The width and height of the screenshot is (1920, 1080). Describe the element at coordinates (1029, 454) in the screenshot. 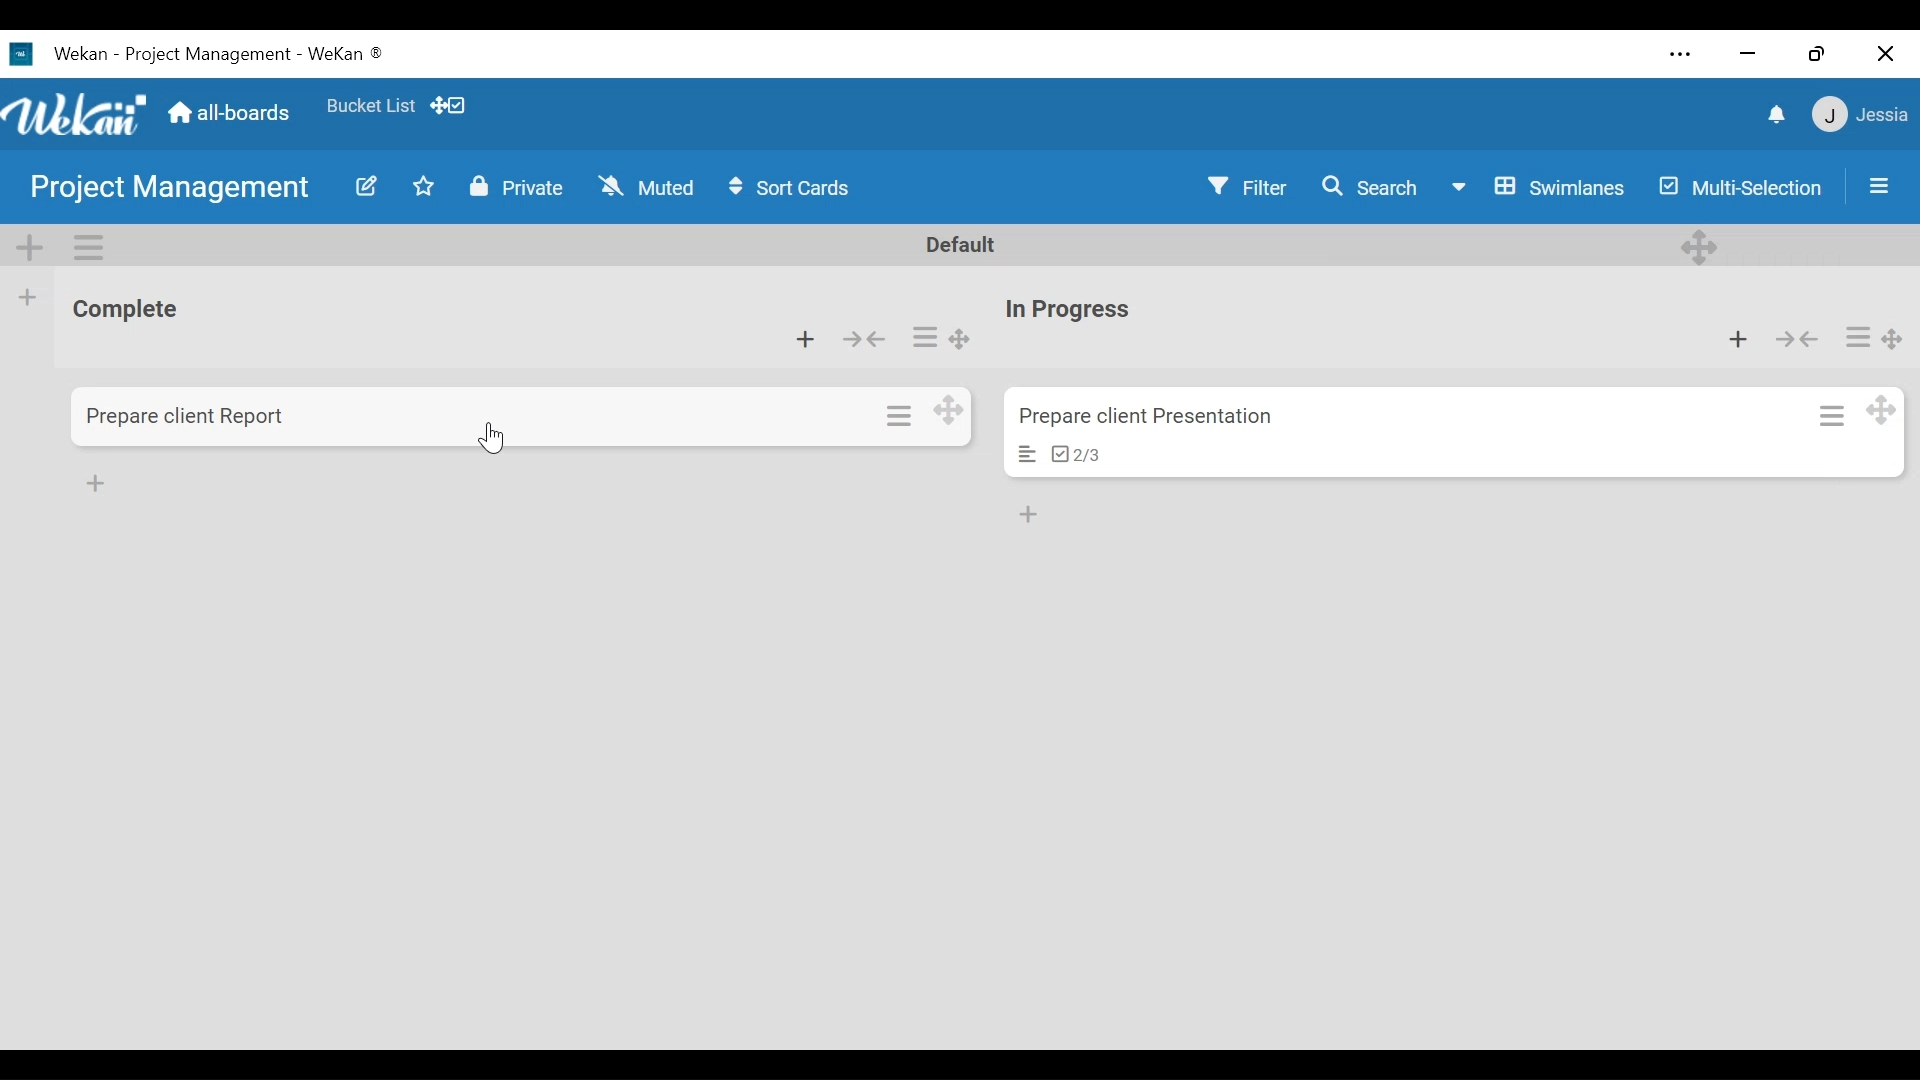

I see `Card Description` at that location.